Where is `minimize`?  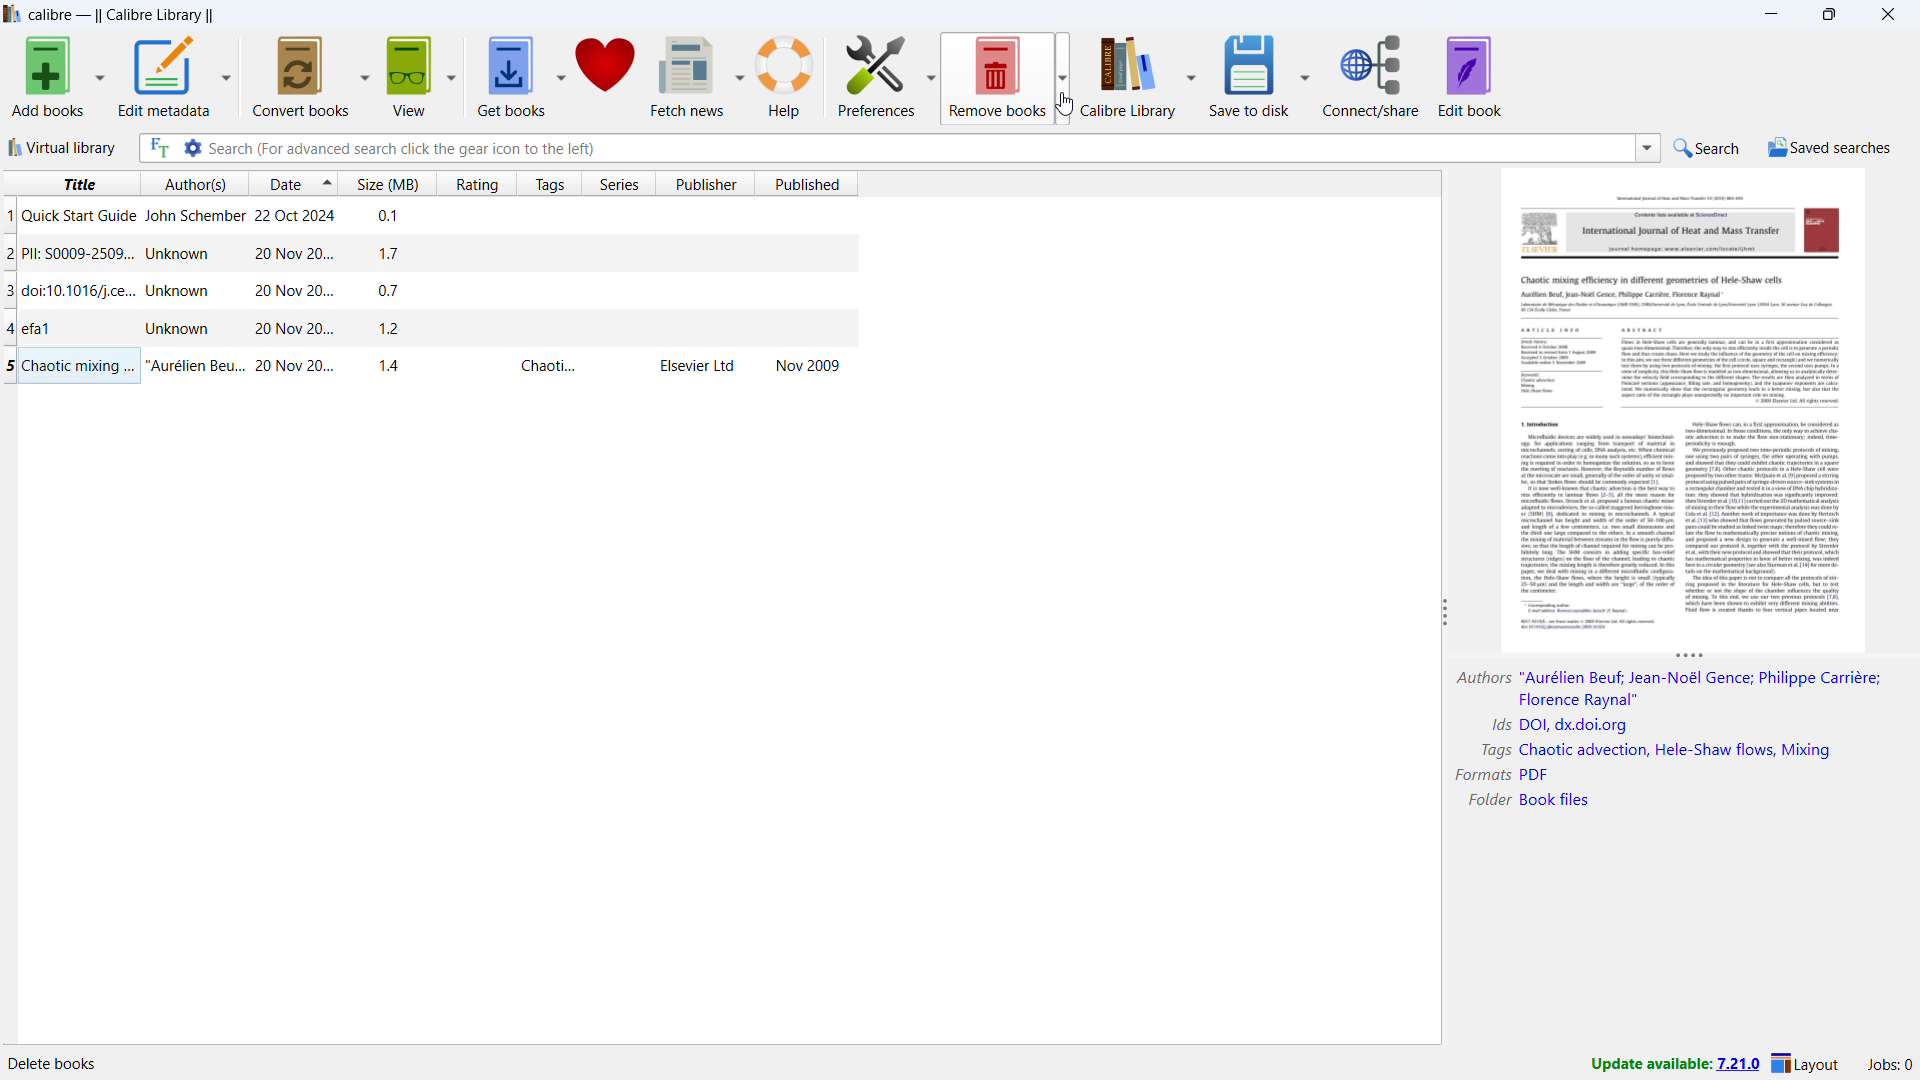
minimize is located at coordinates (1770, 14).